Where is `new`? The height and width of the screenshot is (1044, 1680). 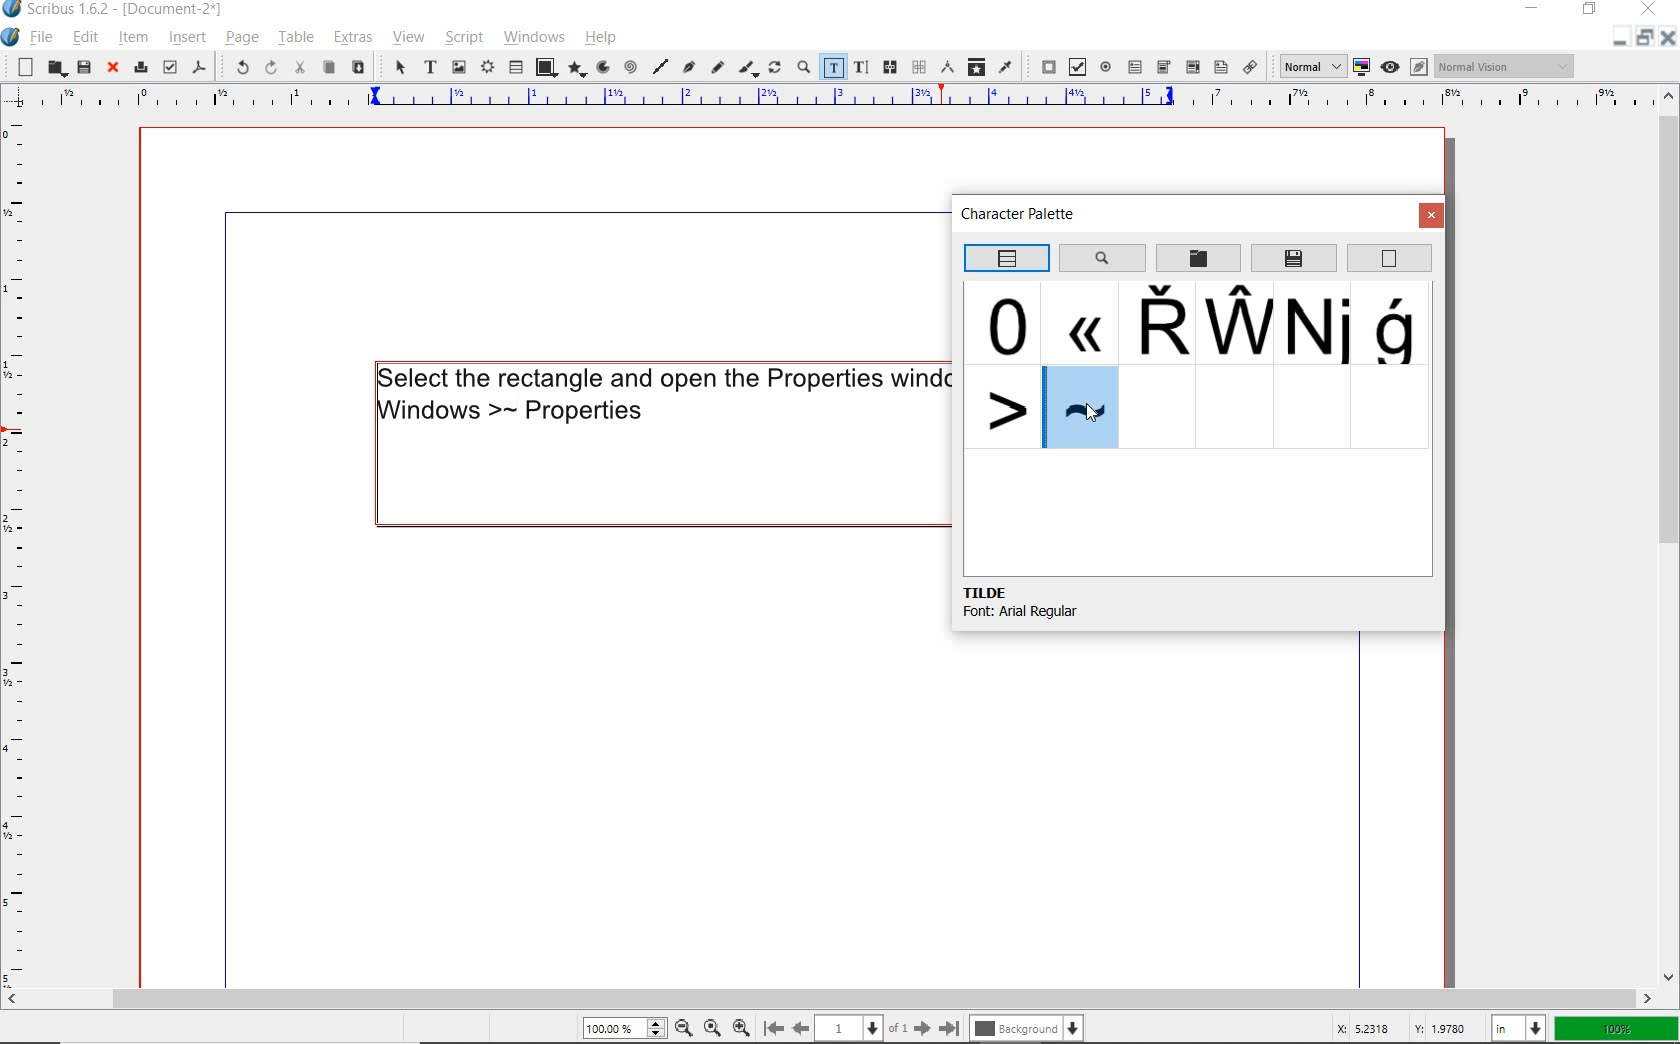 new is located at coordinates (20, 67).